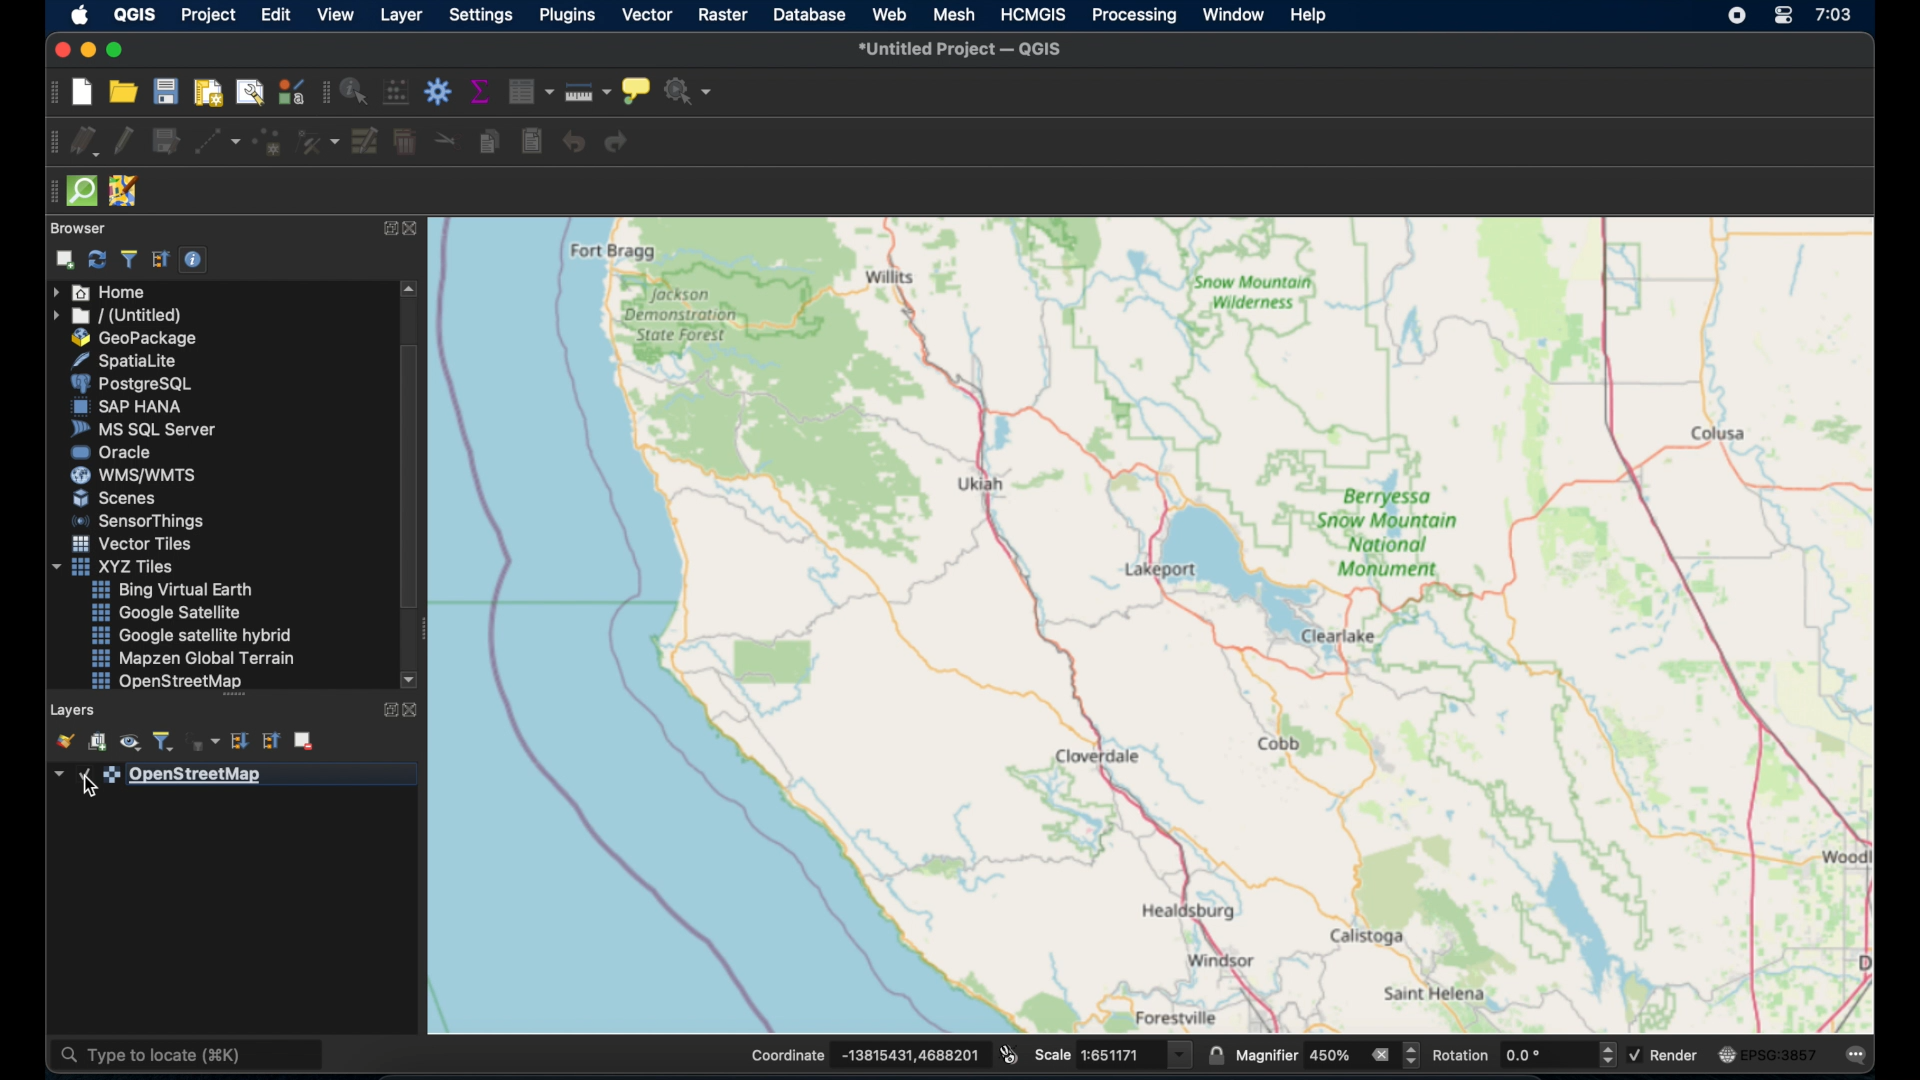 The image size is (1920, 1080). Describe the element at coordinates (273, 12) in the screenshot. I see `edit` at that location.